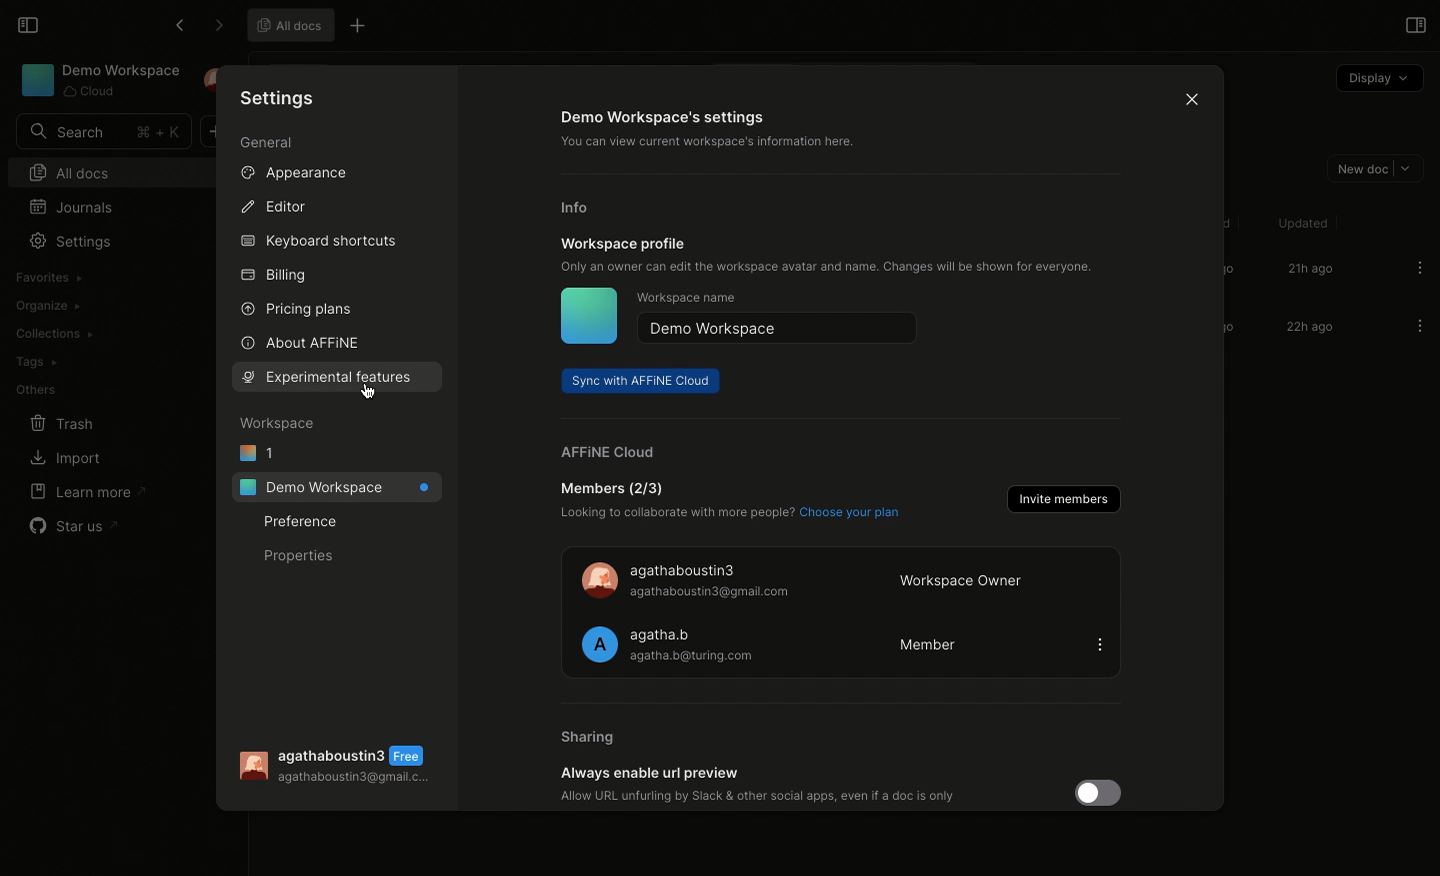 This screenshot has width=1440, height=876. What do you see at coordinates (360, 28) in the screenshot?
I see `Other options` at bounding box center [360, 28].